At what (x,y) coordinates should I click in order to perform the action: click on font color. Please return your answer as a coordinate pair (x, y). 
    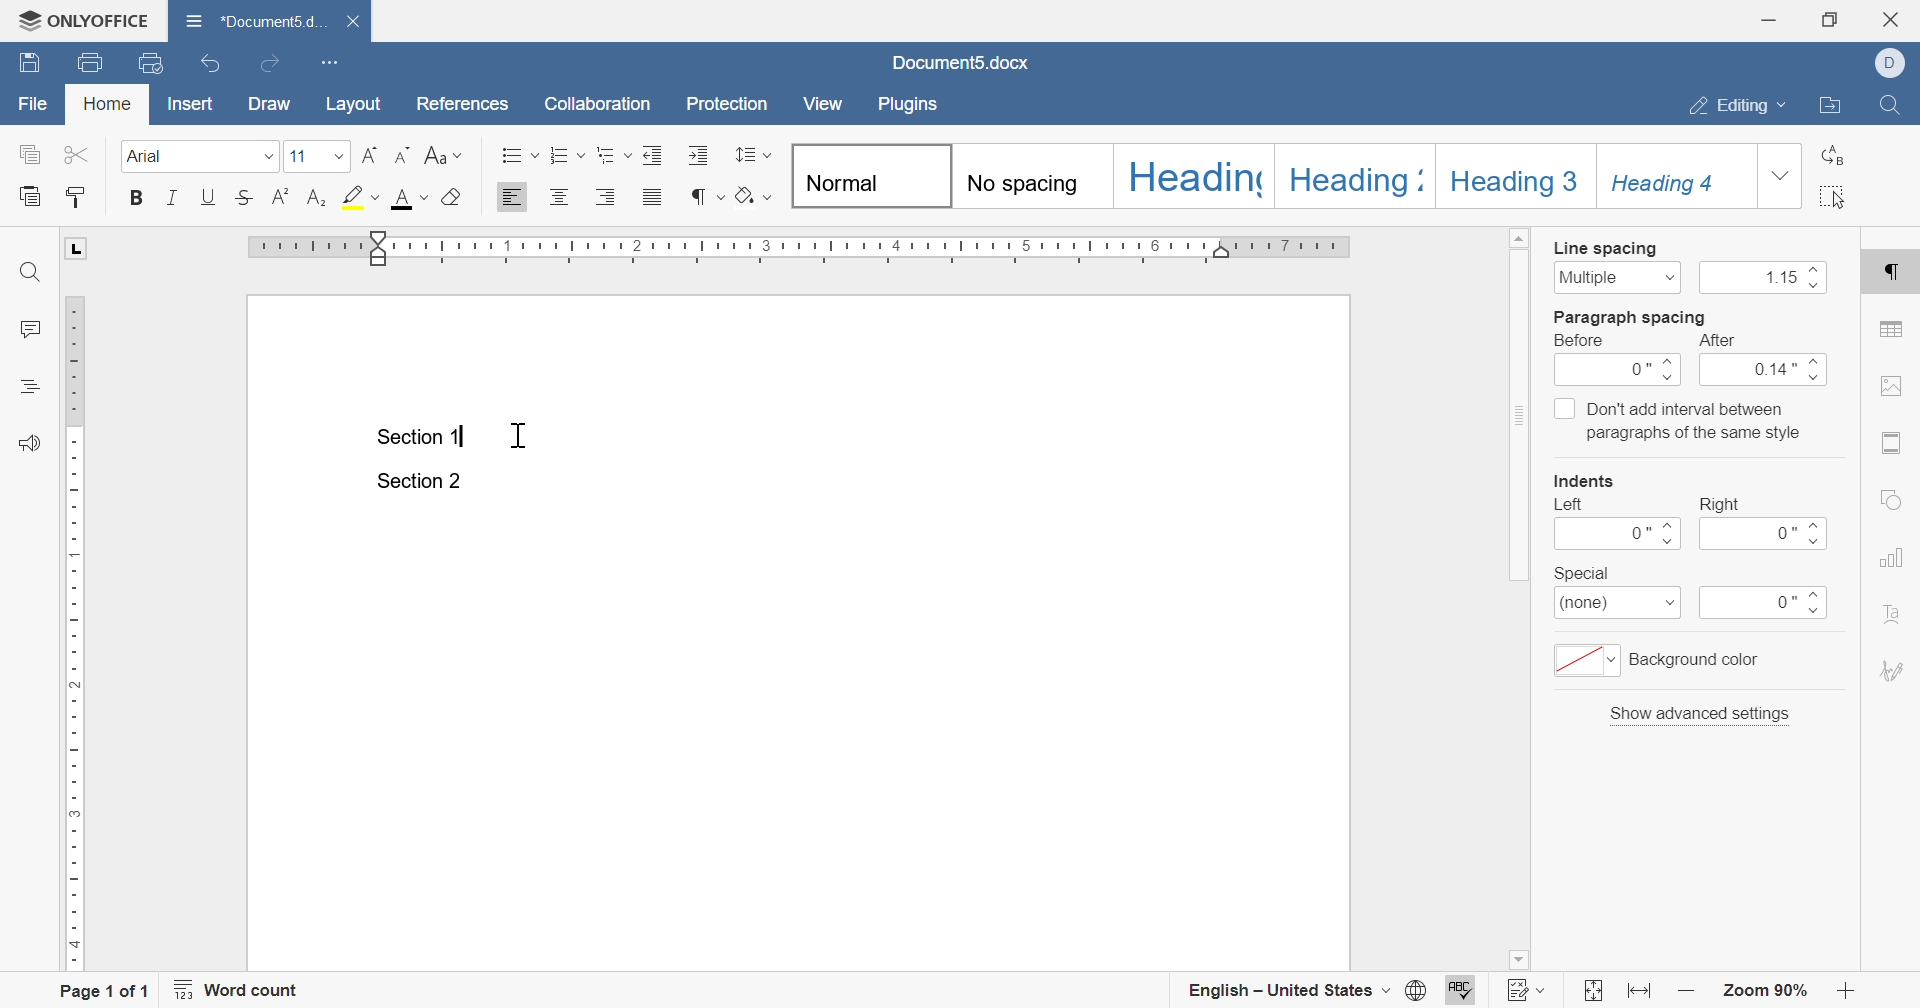
    Looking at the image, I should click on (409, 197).